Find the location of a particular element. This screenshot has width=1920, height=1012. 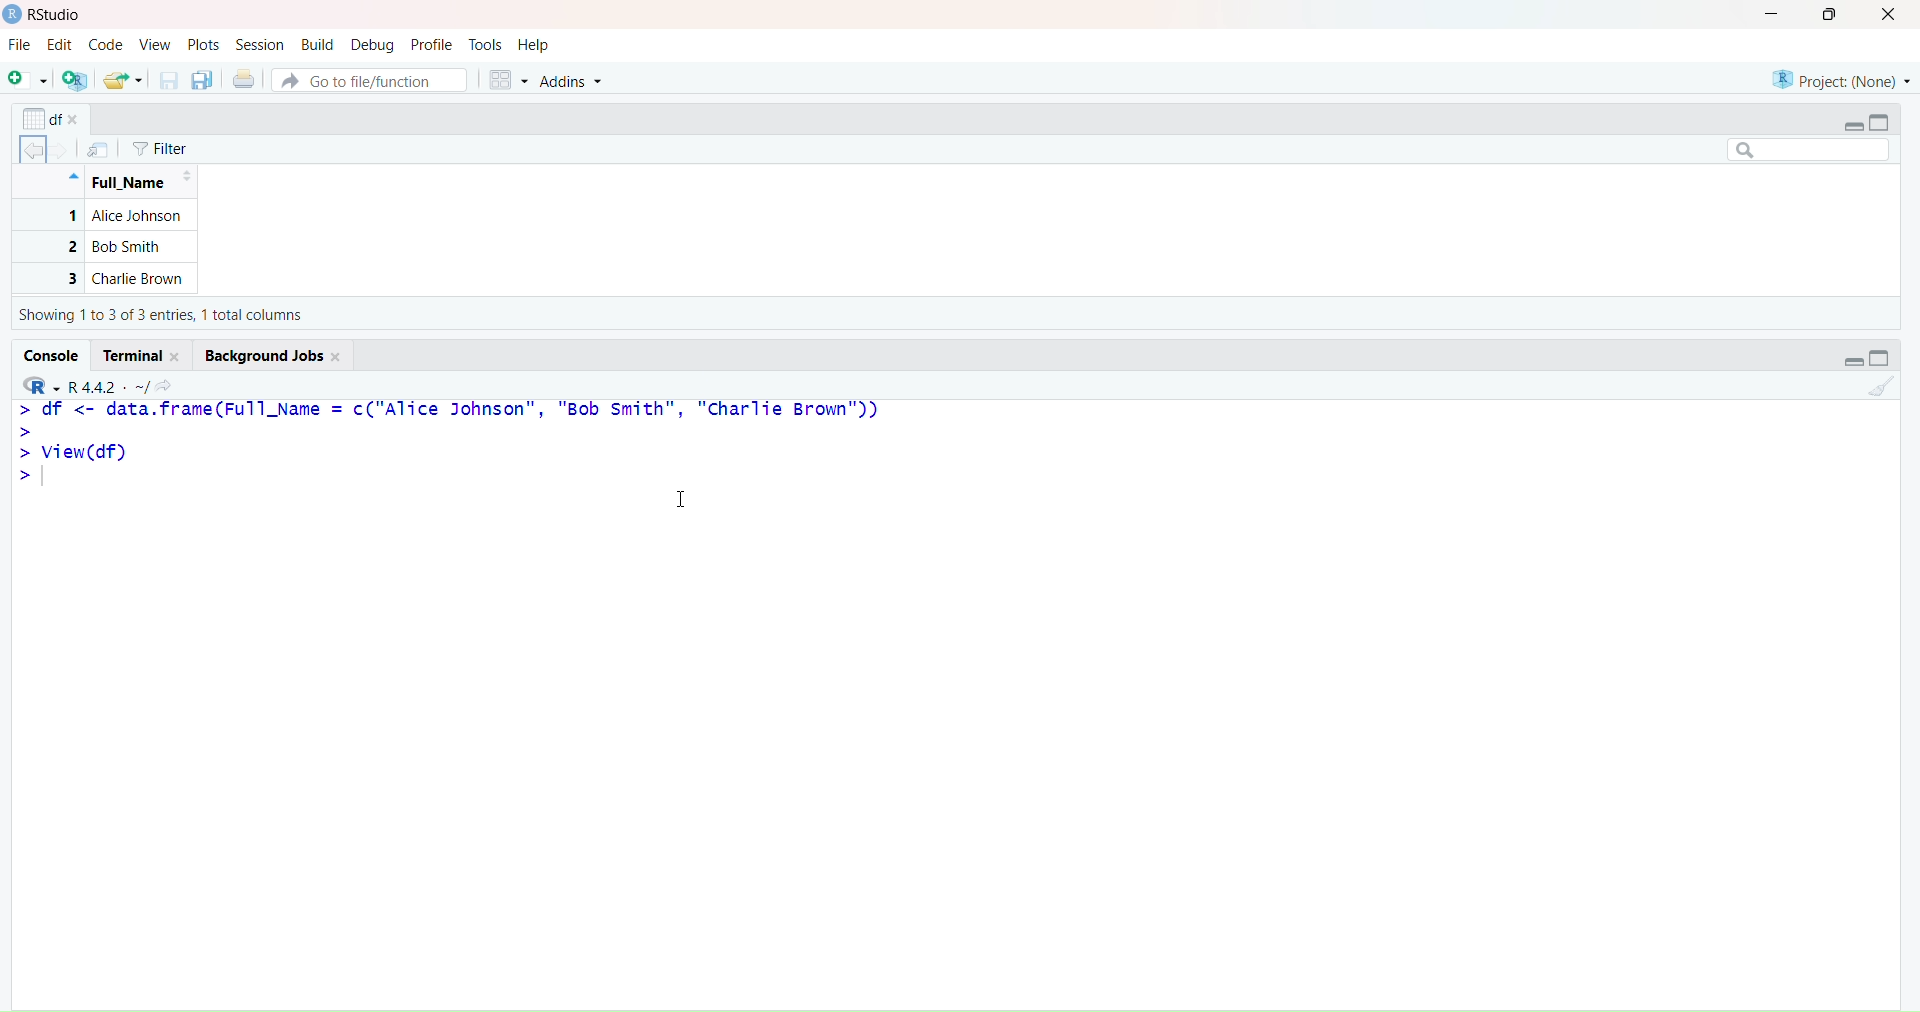

Print the current file is located at coordinates (242, 80).